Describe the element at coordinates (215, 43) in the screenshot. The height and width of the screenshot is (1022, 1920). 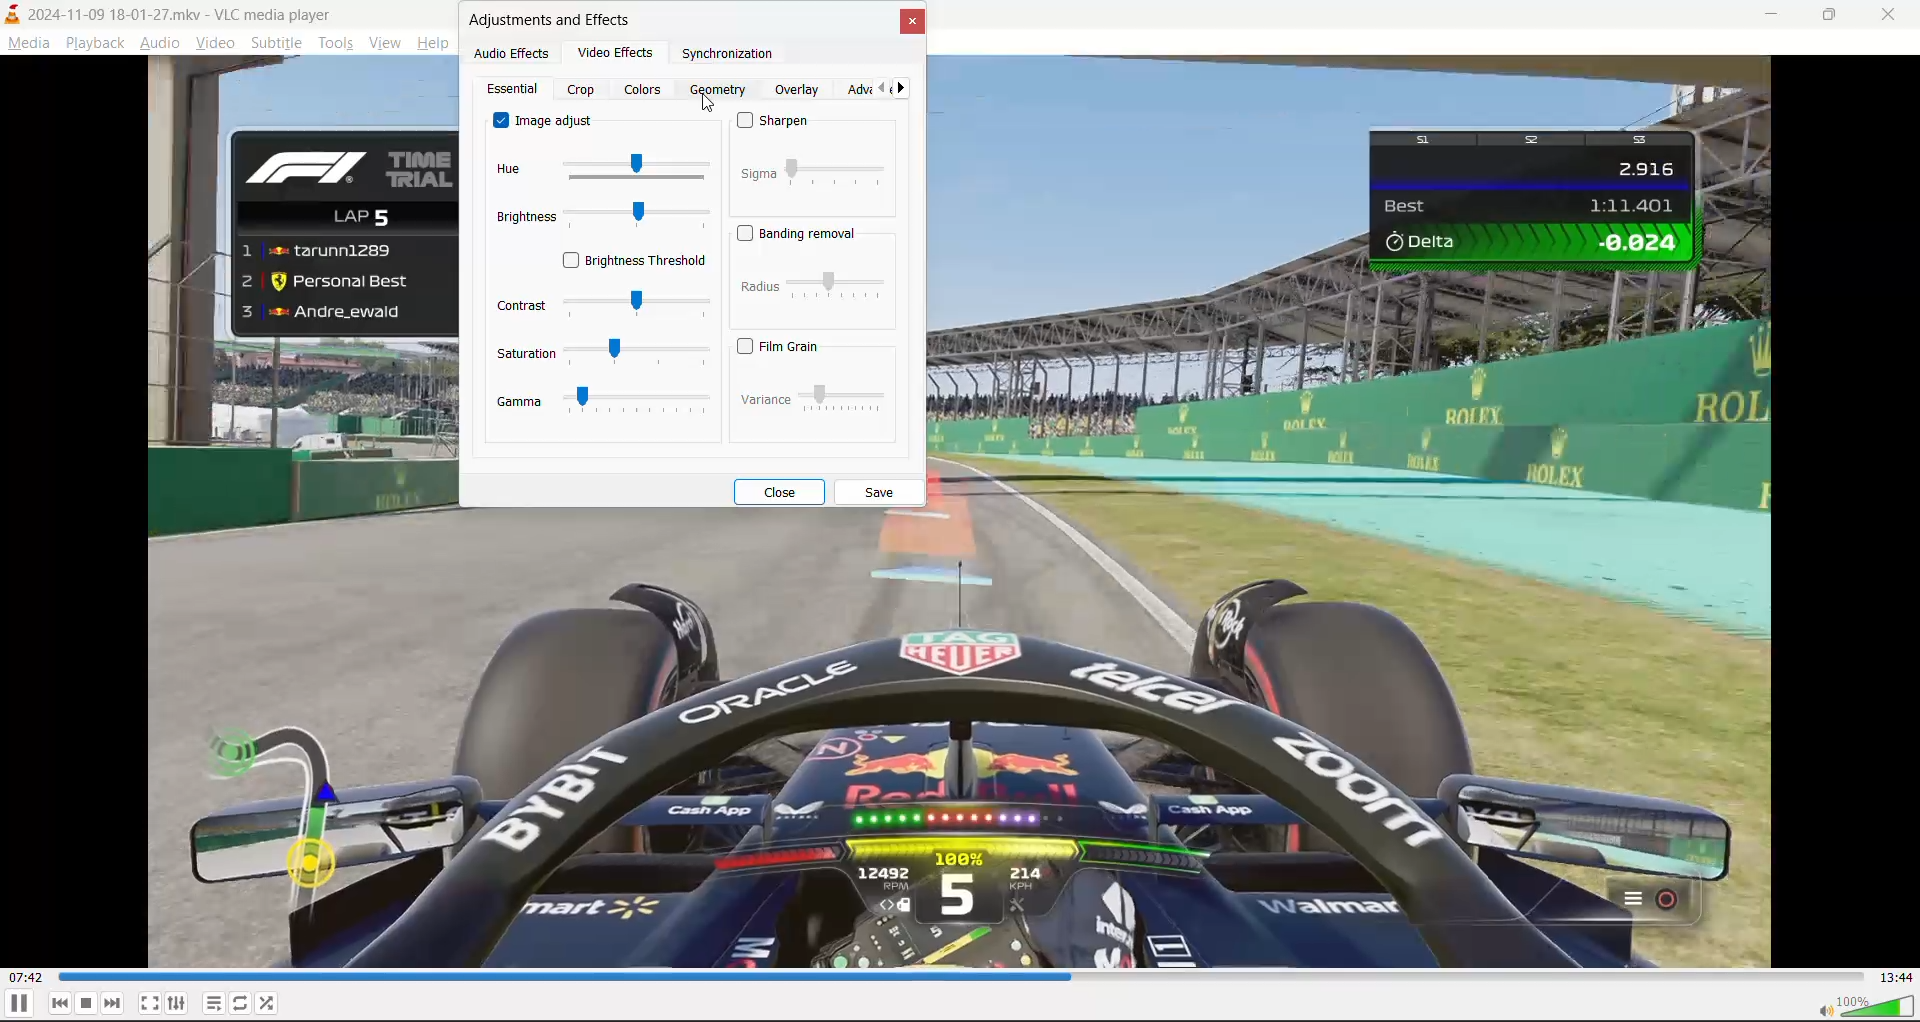
I see `video` at that location.